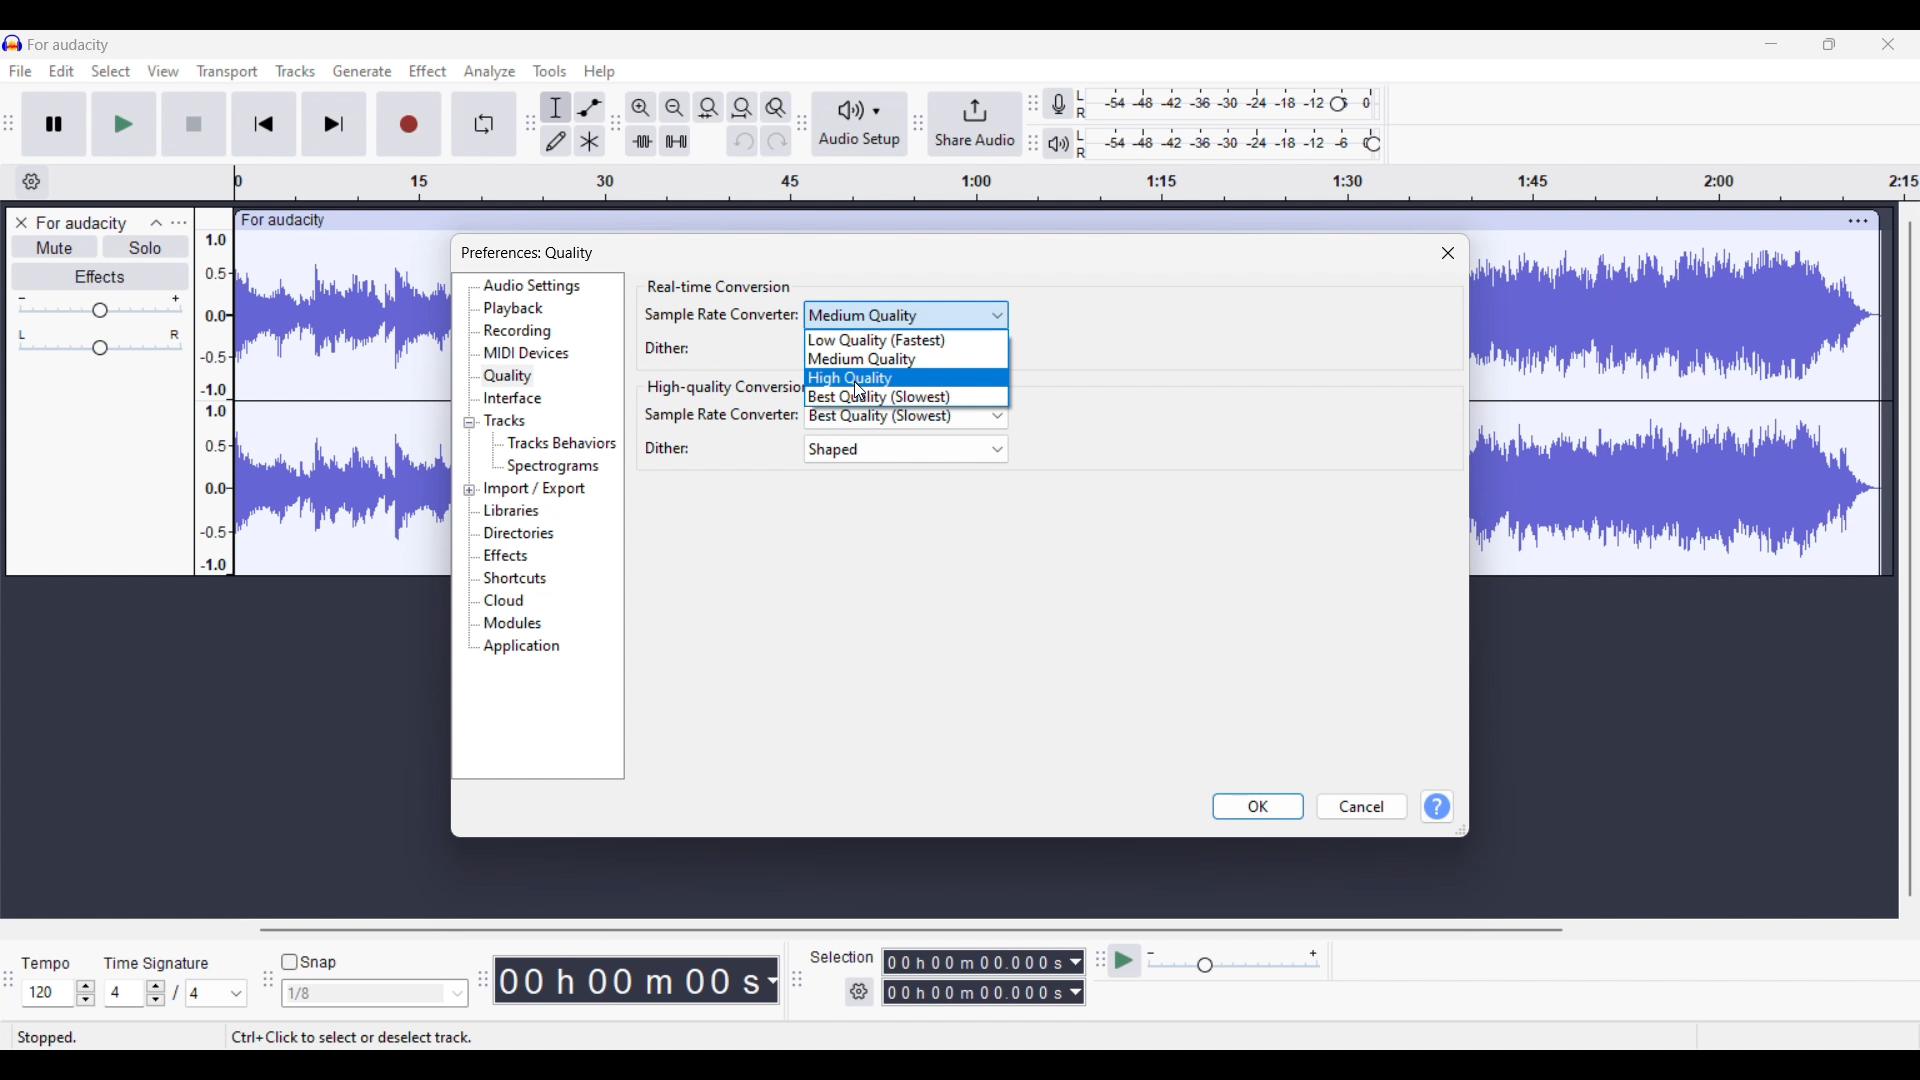 The image size is (1920, 1080). What do you see at coordinates (490, 72) in the screenshot?
I see `Analyze menu` at bounding box center [490, 72].